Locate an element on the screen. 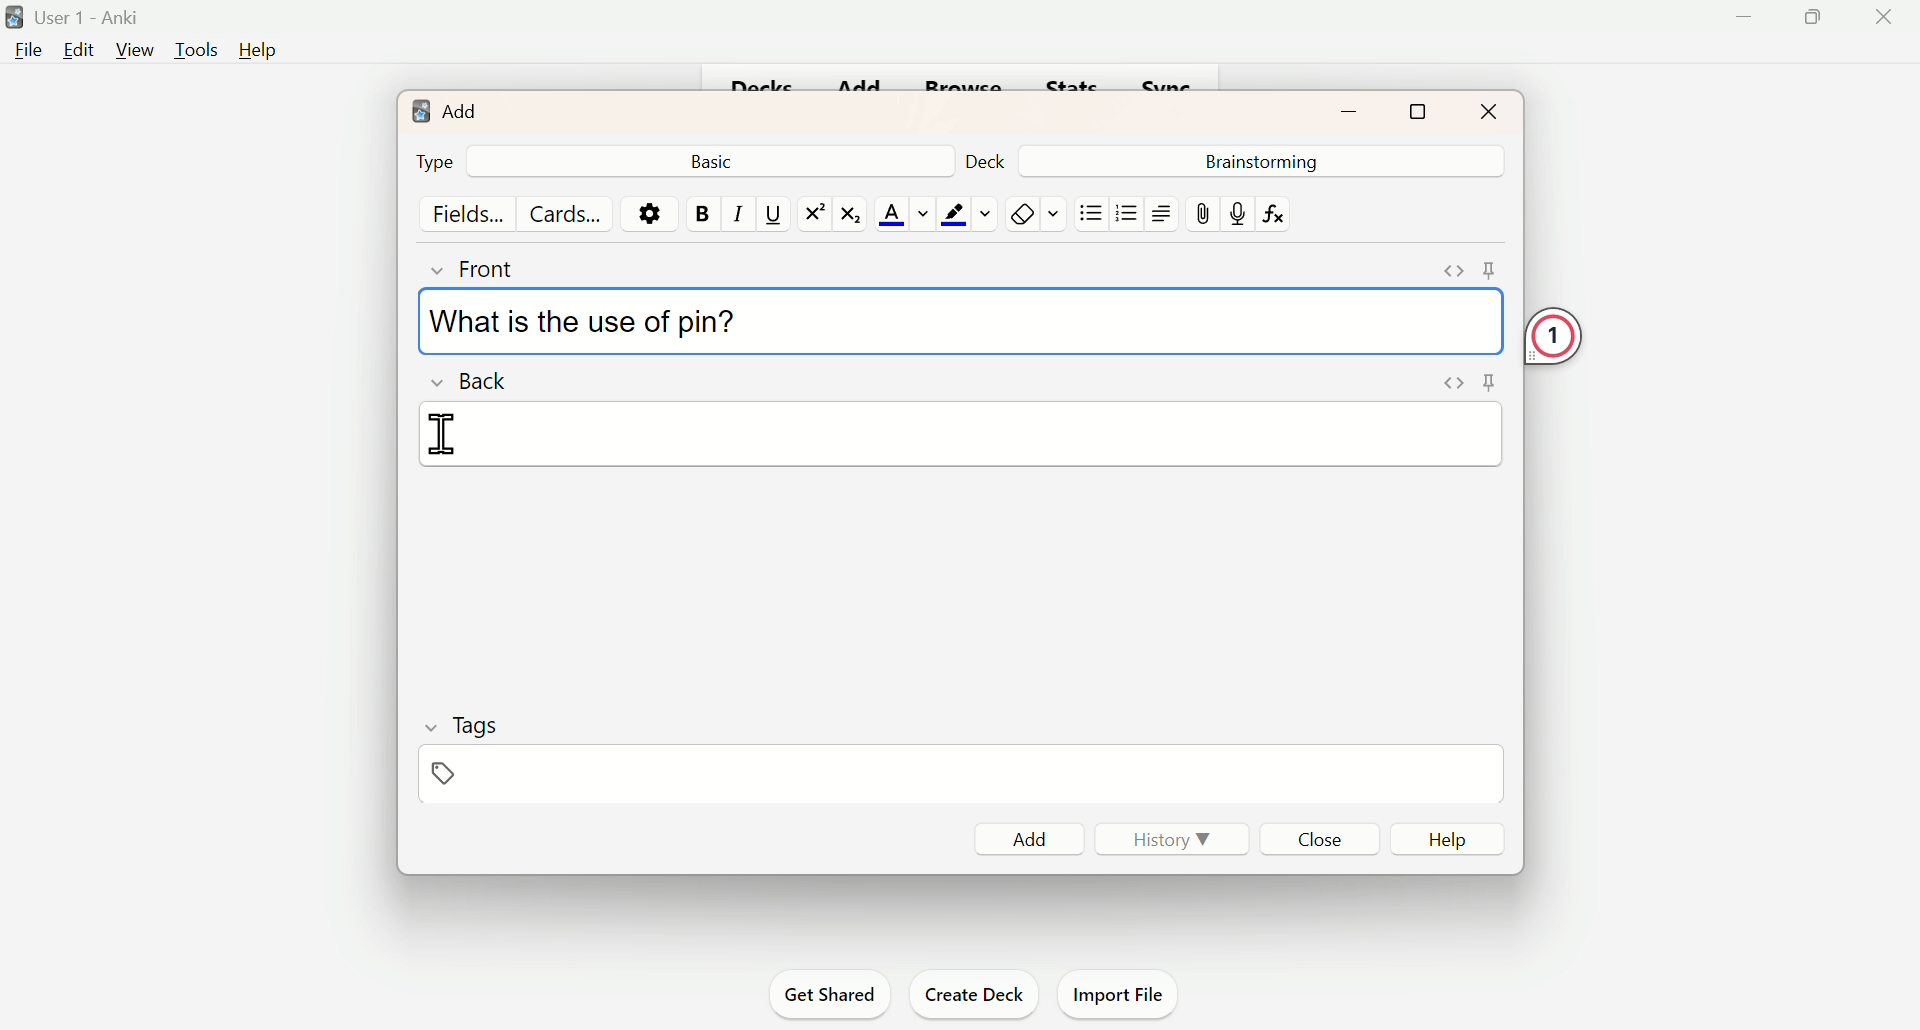 The height and width of the screenshot is (1030, 1920). Pins is located at coordinates (1470, 271).